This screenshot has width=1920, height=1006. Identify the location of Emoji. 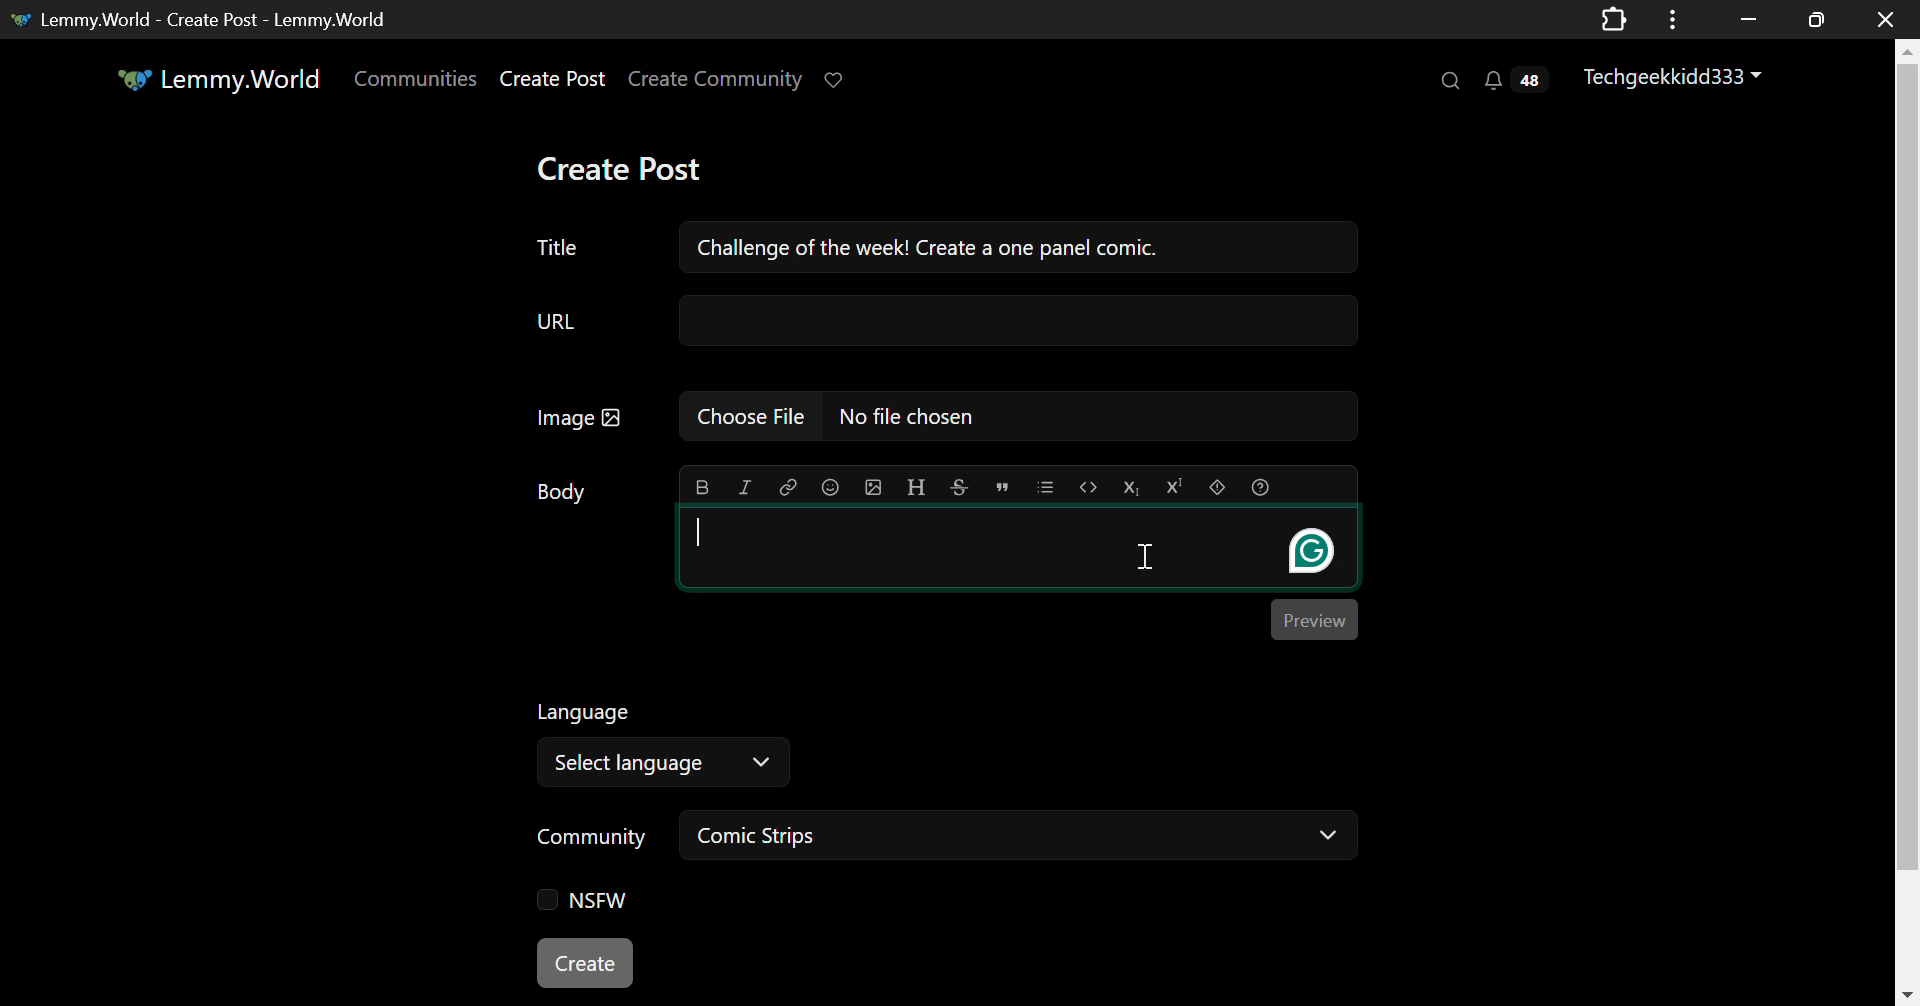
(830, 488).